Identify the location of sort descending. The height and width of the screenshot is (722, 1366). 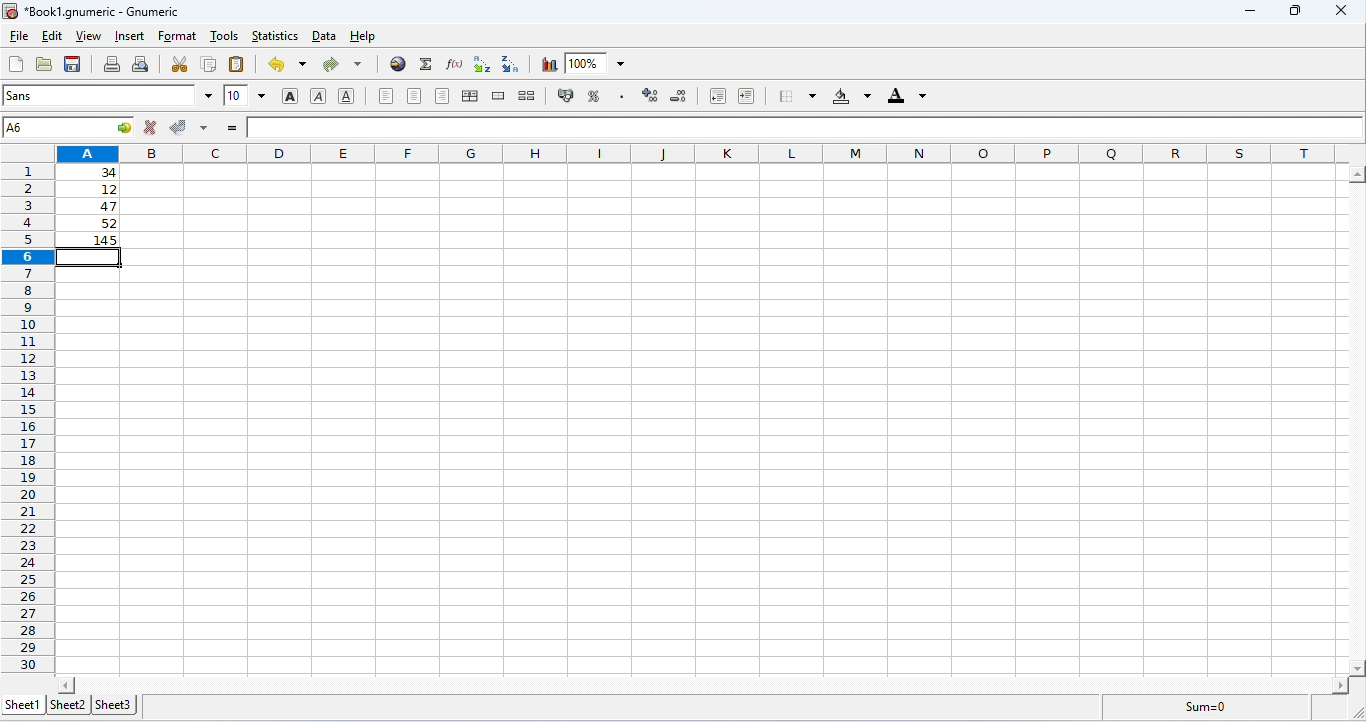
(513, 64).